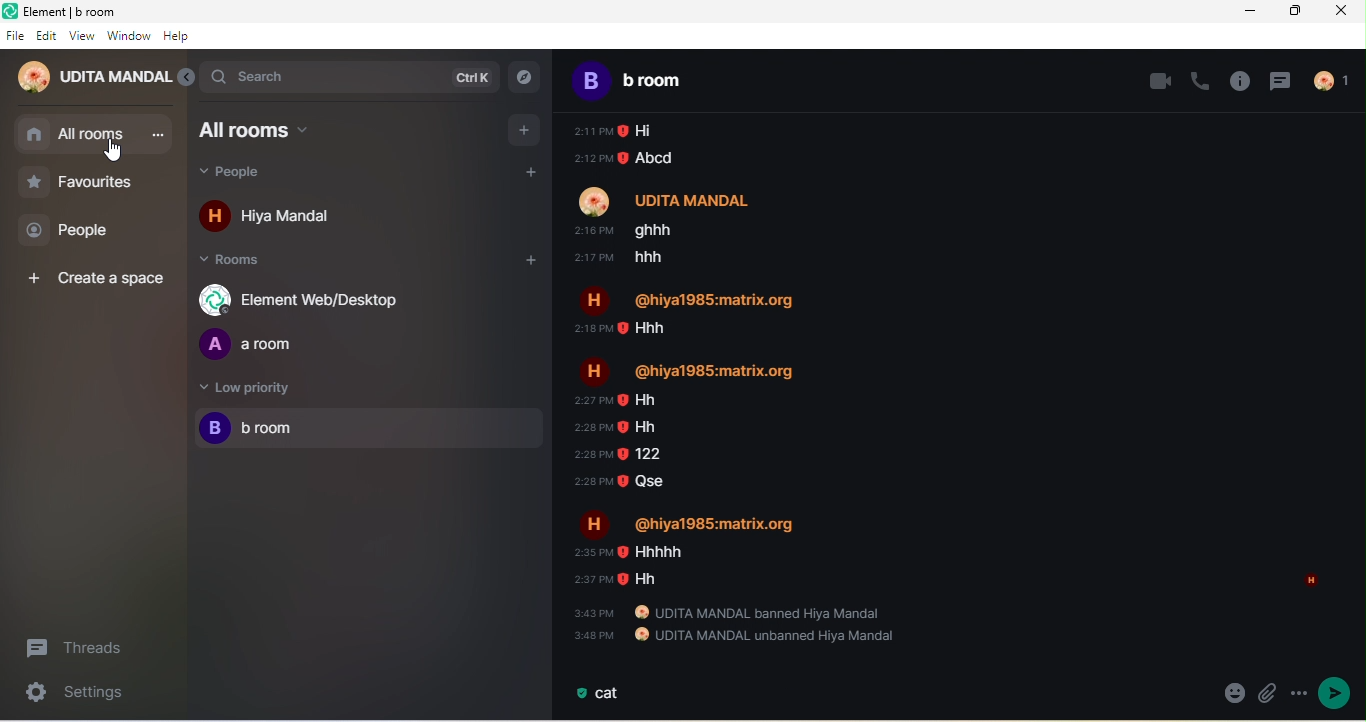 This screenshot has height=722, width=1366. What do you see at coordinates (276, 219) in the screenshot?
I see `hiya mandal` at bounding box center [276, 219].